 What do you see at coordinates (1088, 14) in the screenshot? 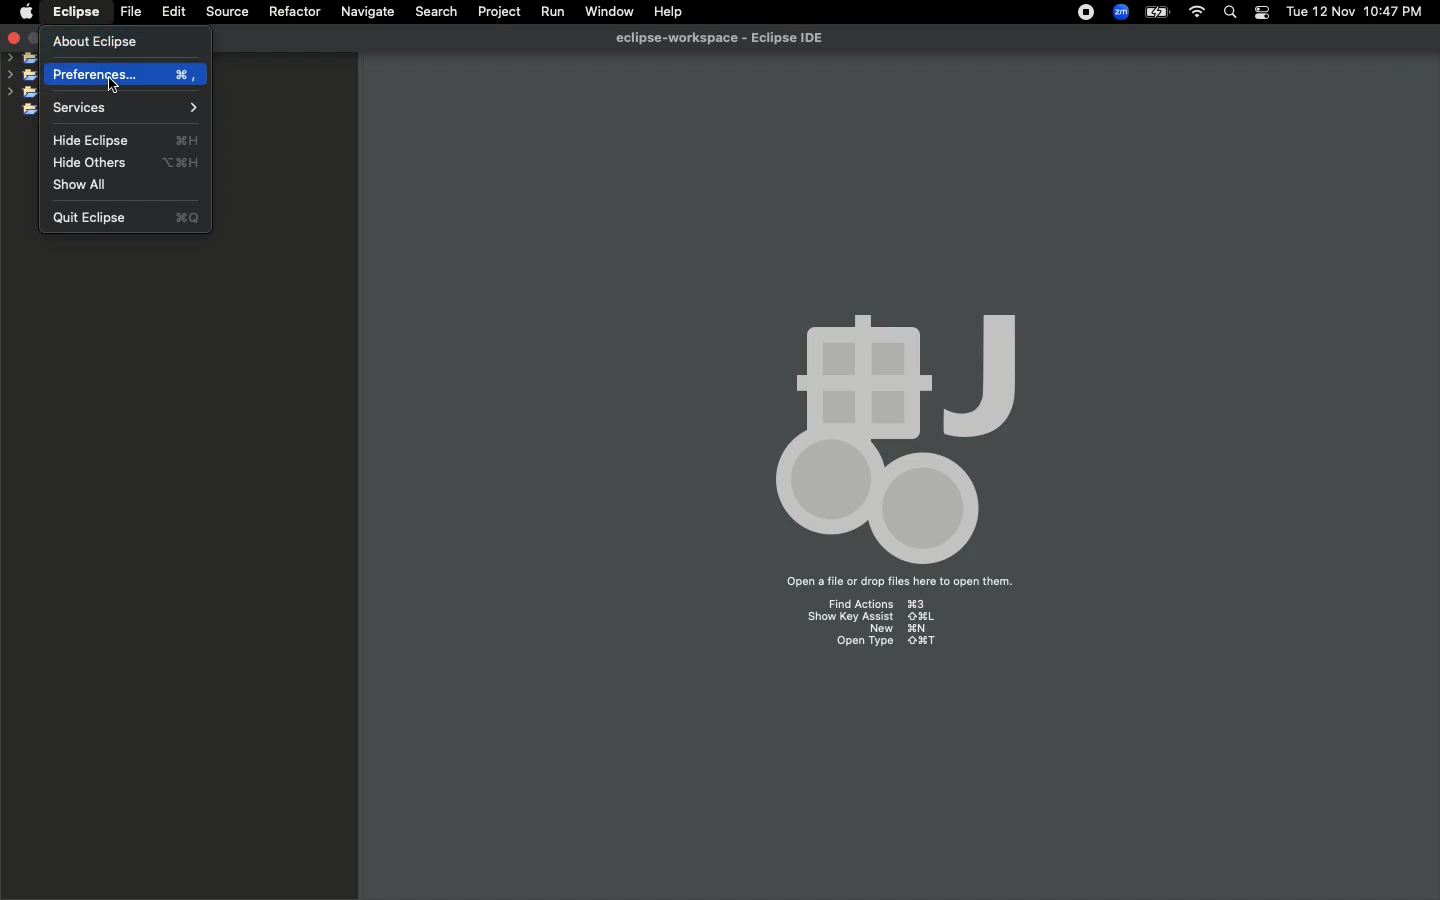
I see `Recording` at bounding box center [1088, 14].